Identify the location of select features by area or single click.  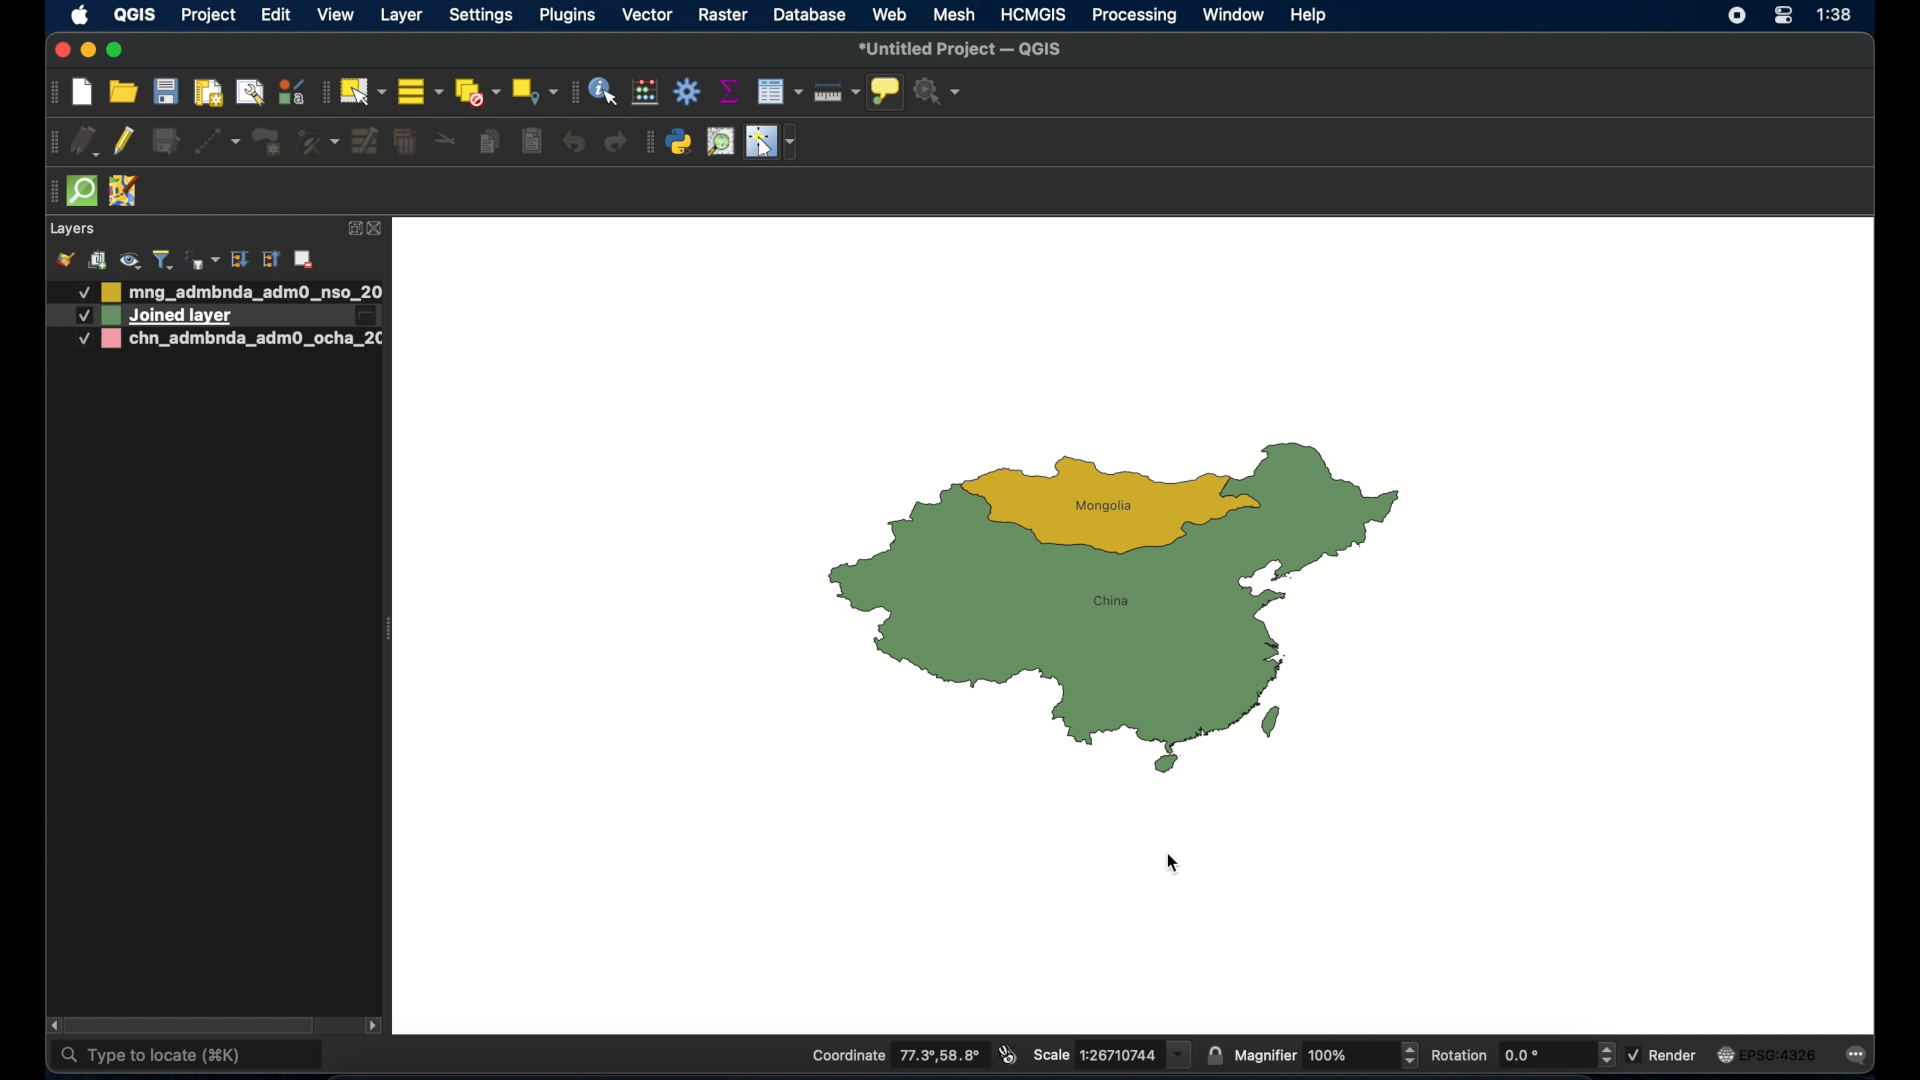
(361, 91).